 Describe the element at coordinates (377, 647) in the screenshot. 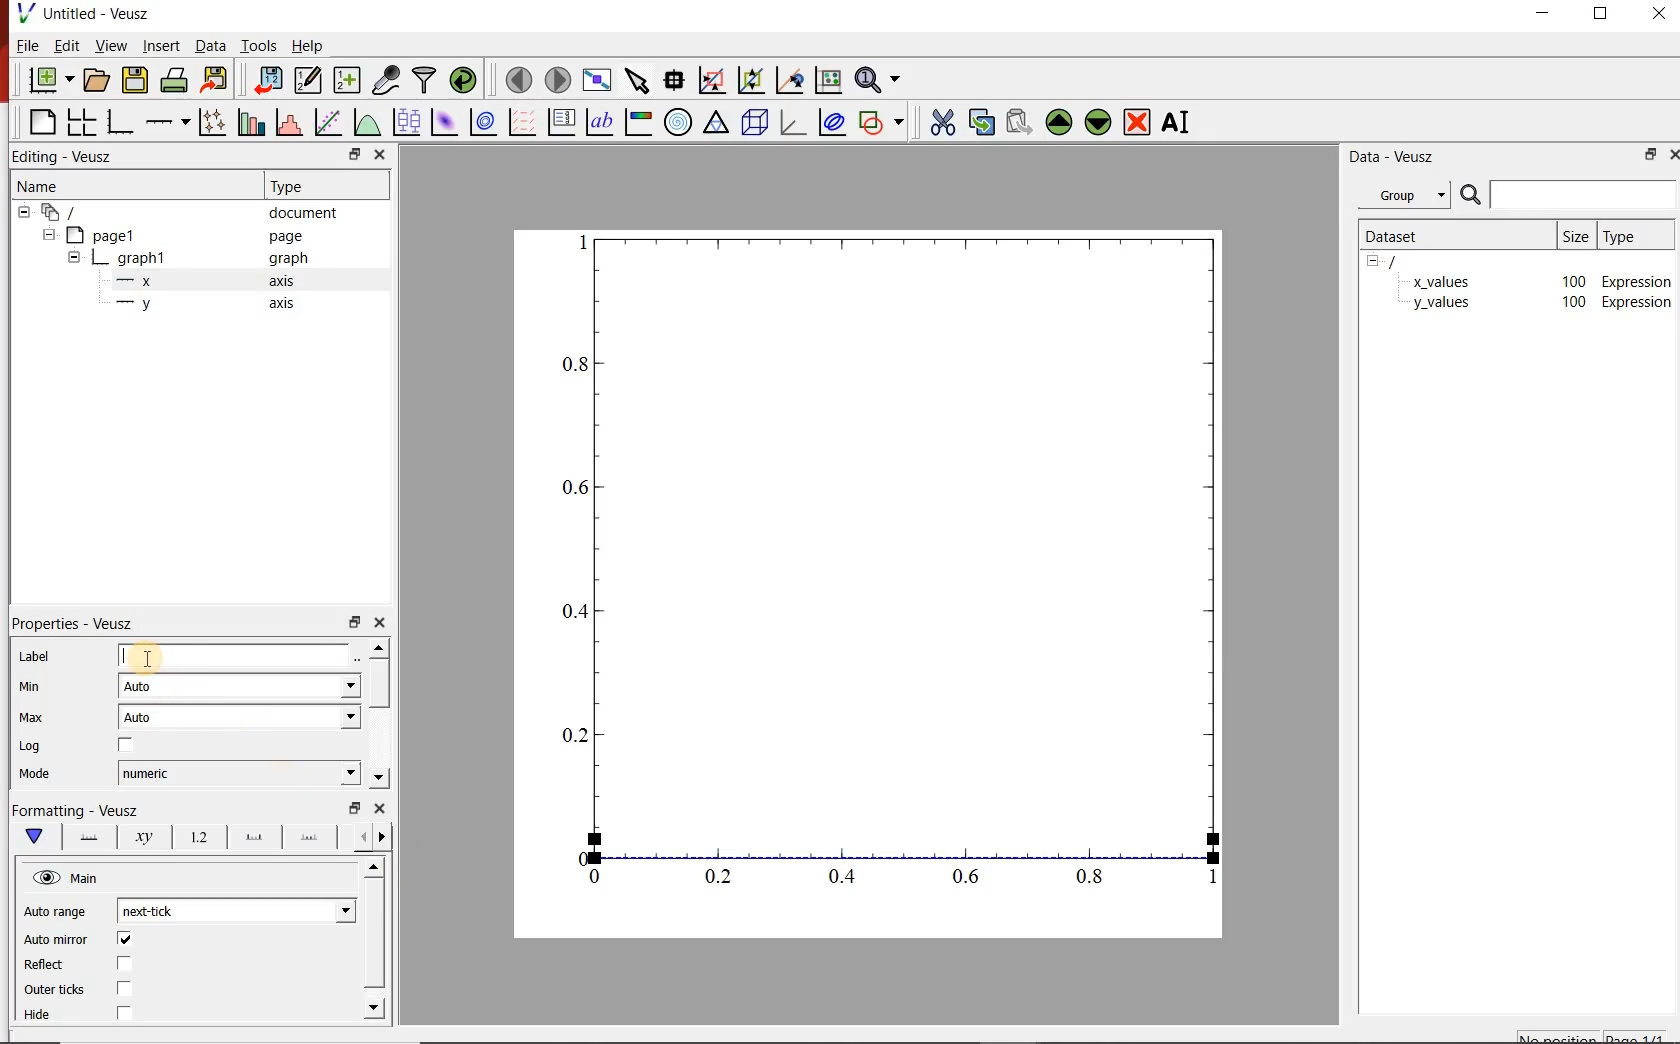

I see `move up` at that location.